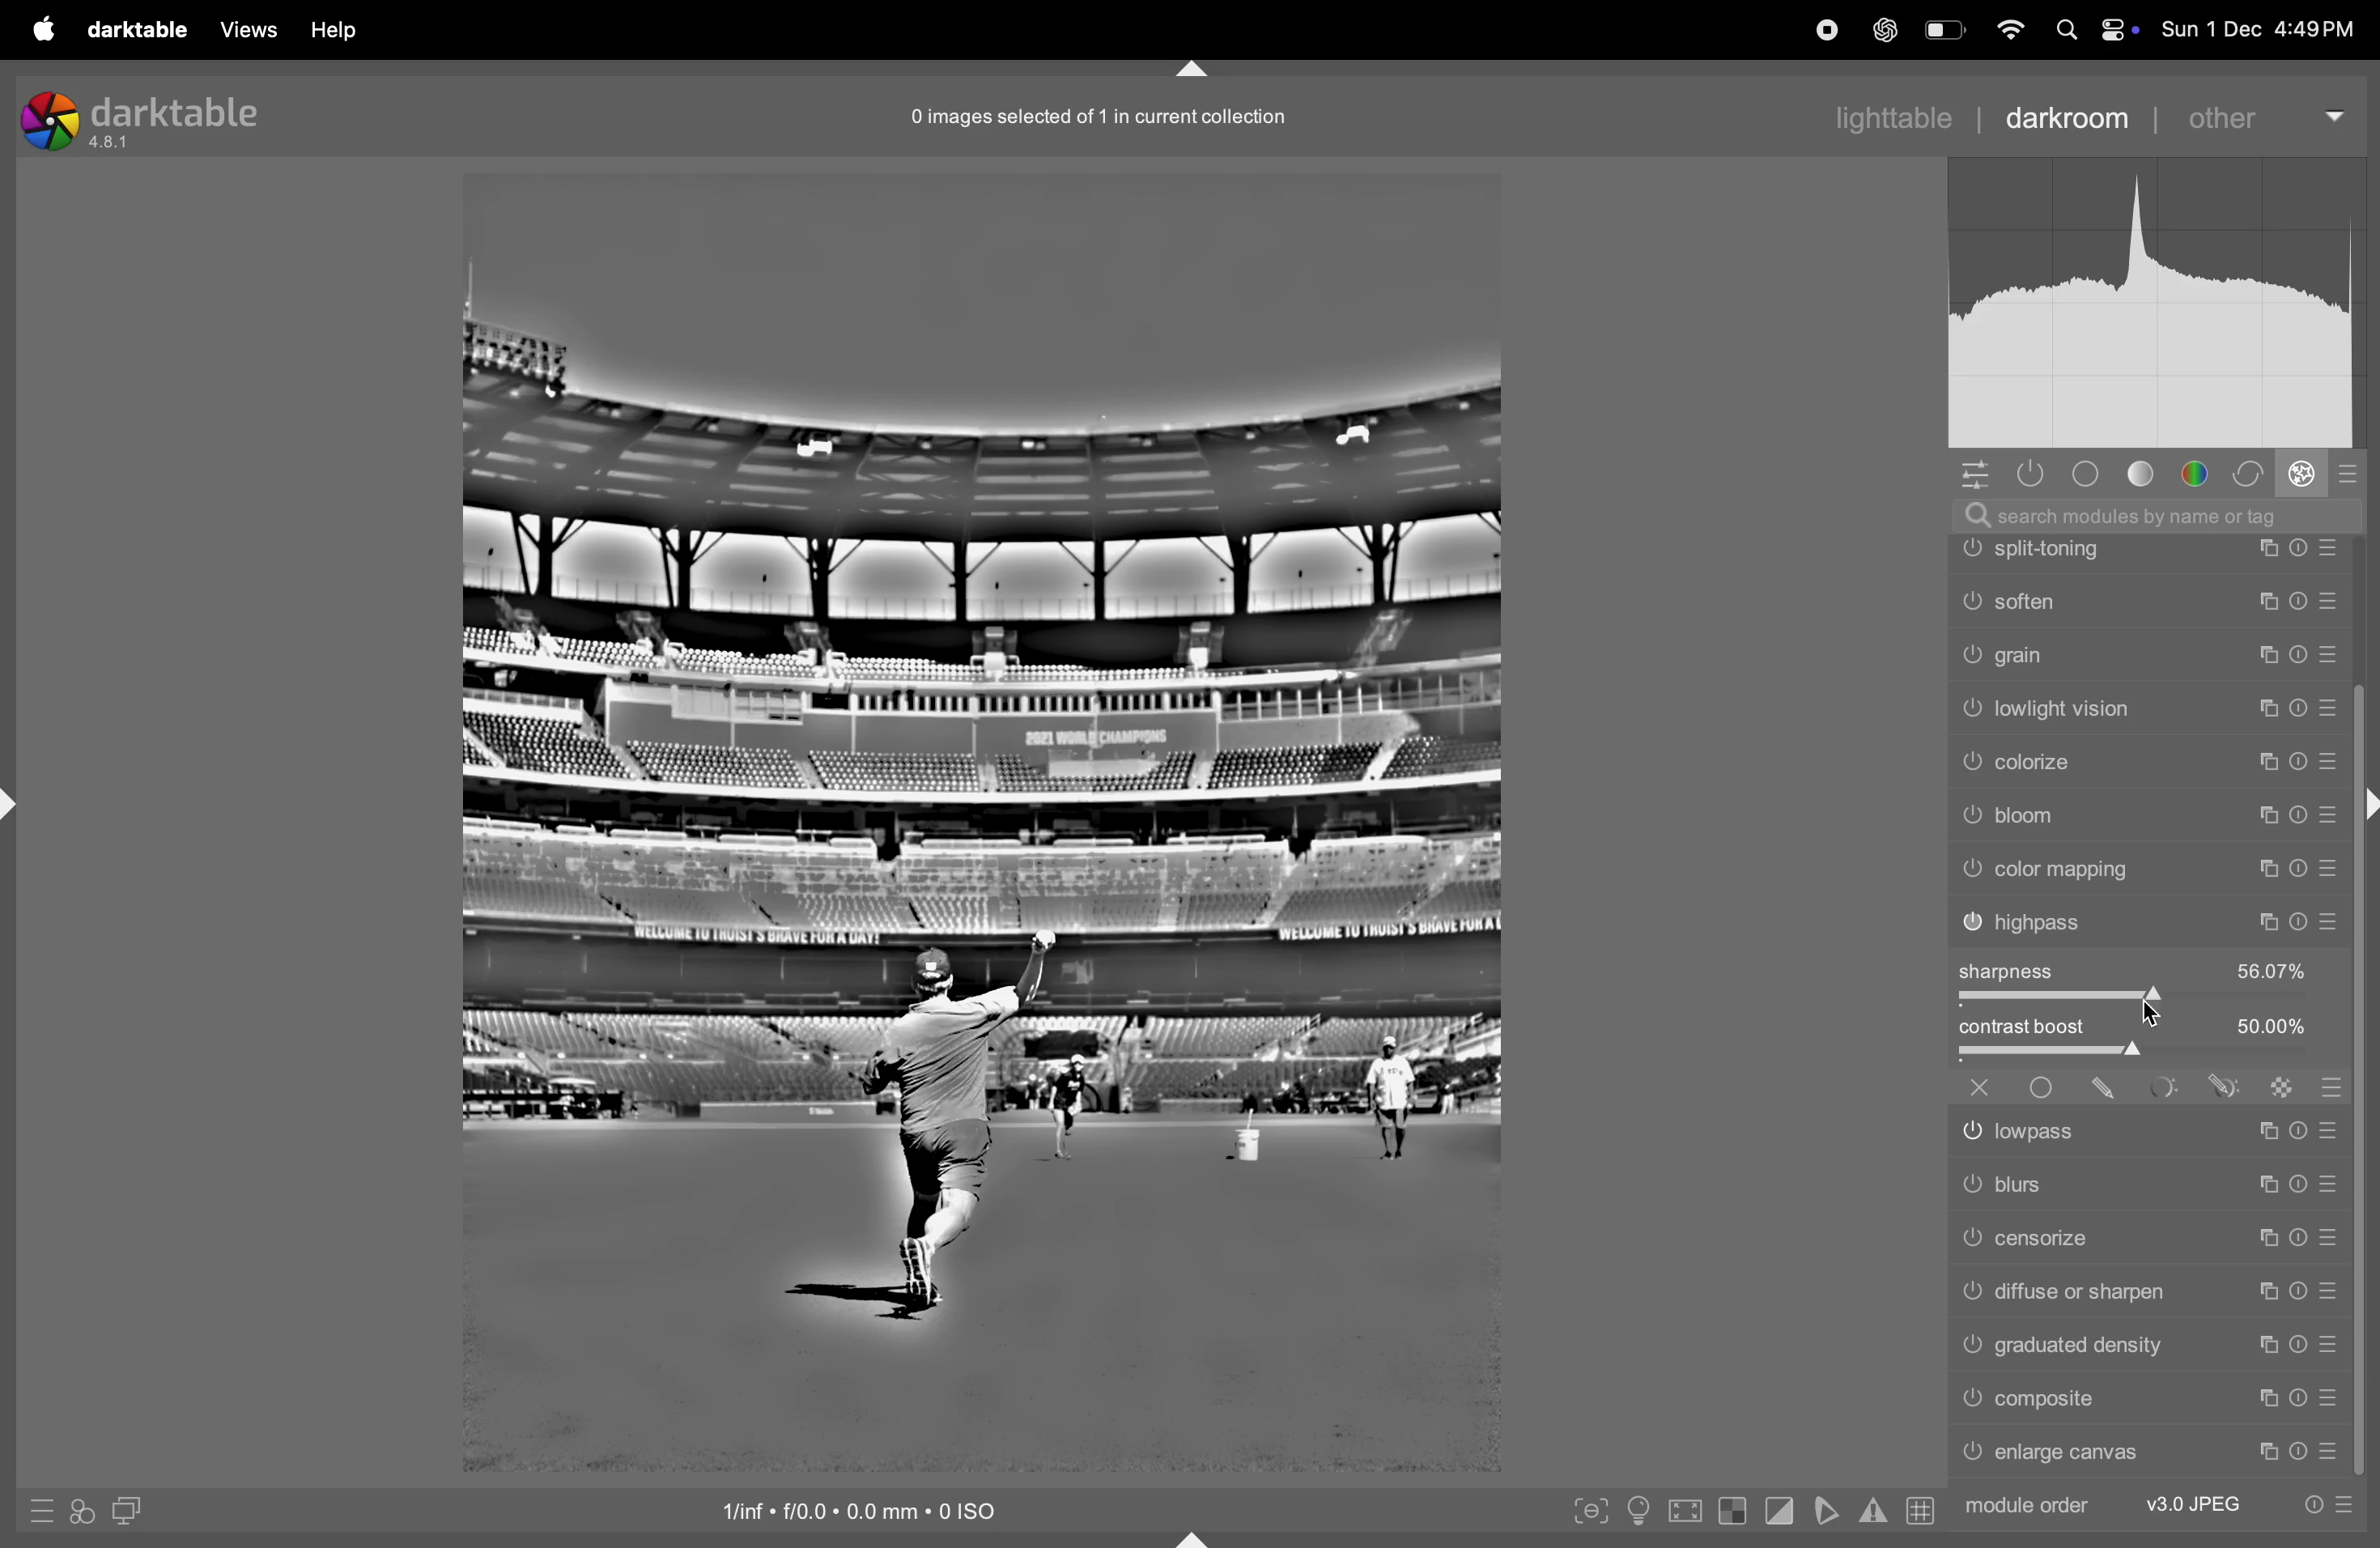 This screenshot has width=2380, height=1548. I want to click on darkroom, so click(2062, 114).